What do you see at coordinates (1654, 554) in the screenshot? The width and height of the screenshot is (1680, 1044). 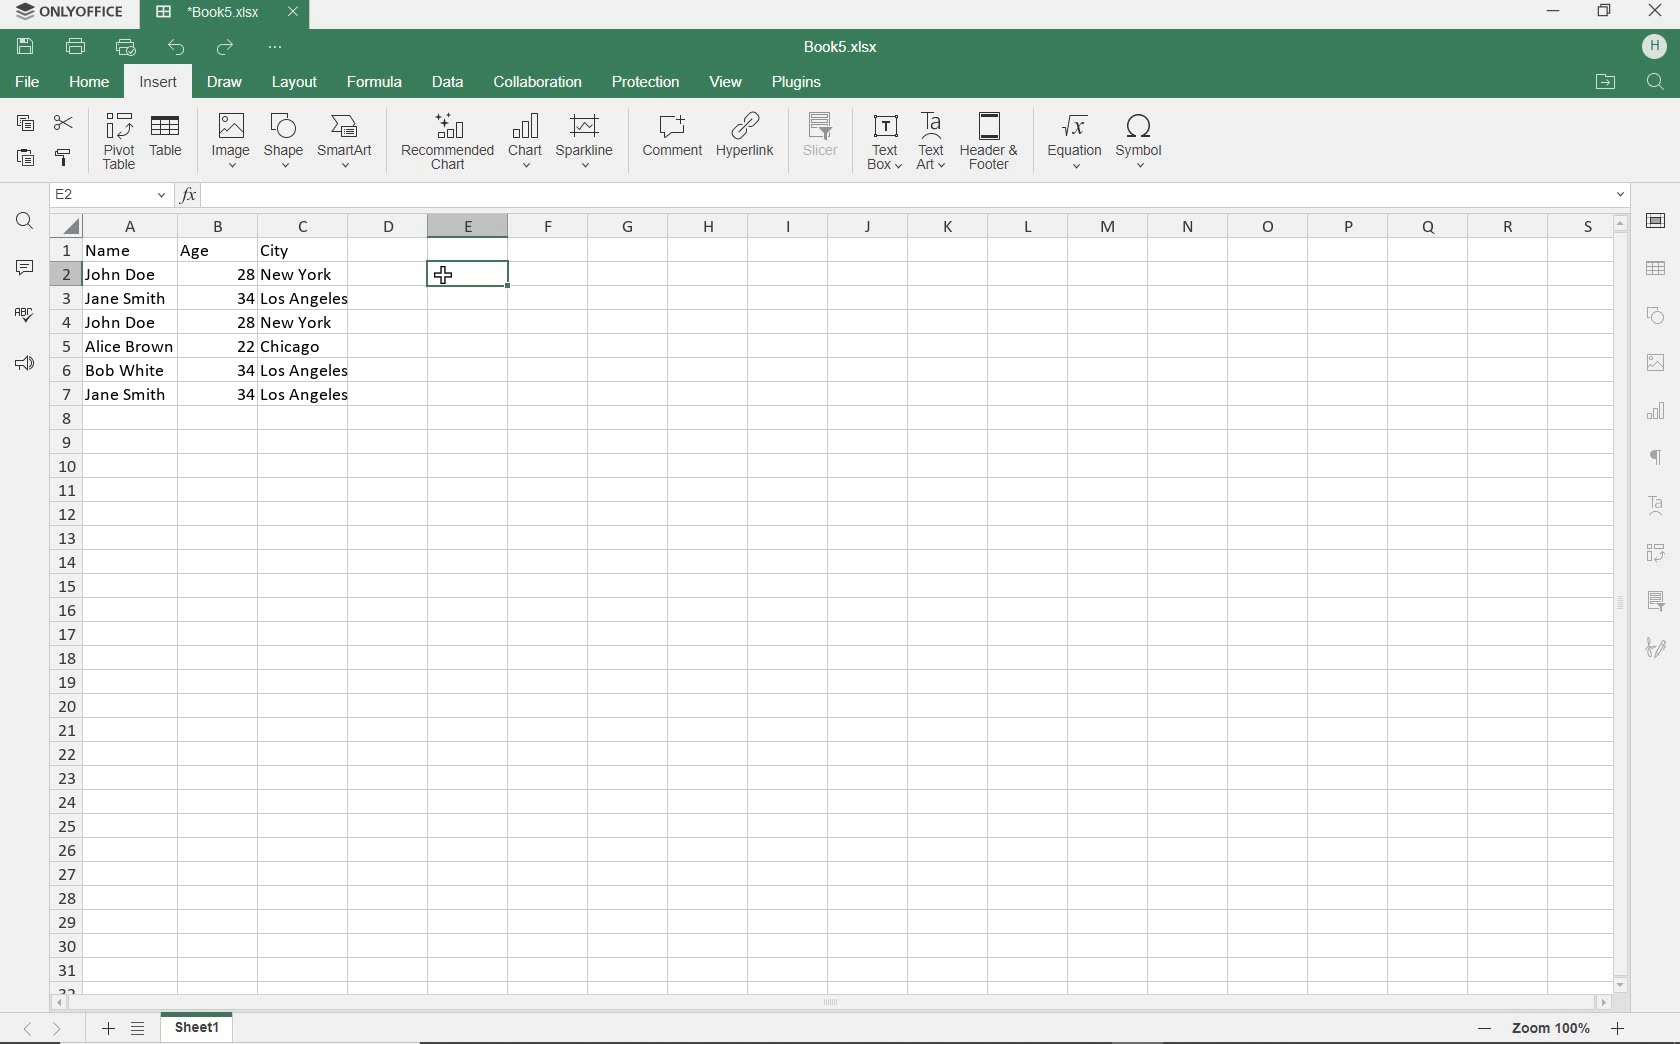 I see `PIVOT TABLE` at bounding box center [1654, 554].